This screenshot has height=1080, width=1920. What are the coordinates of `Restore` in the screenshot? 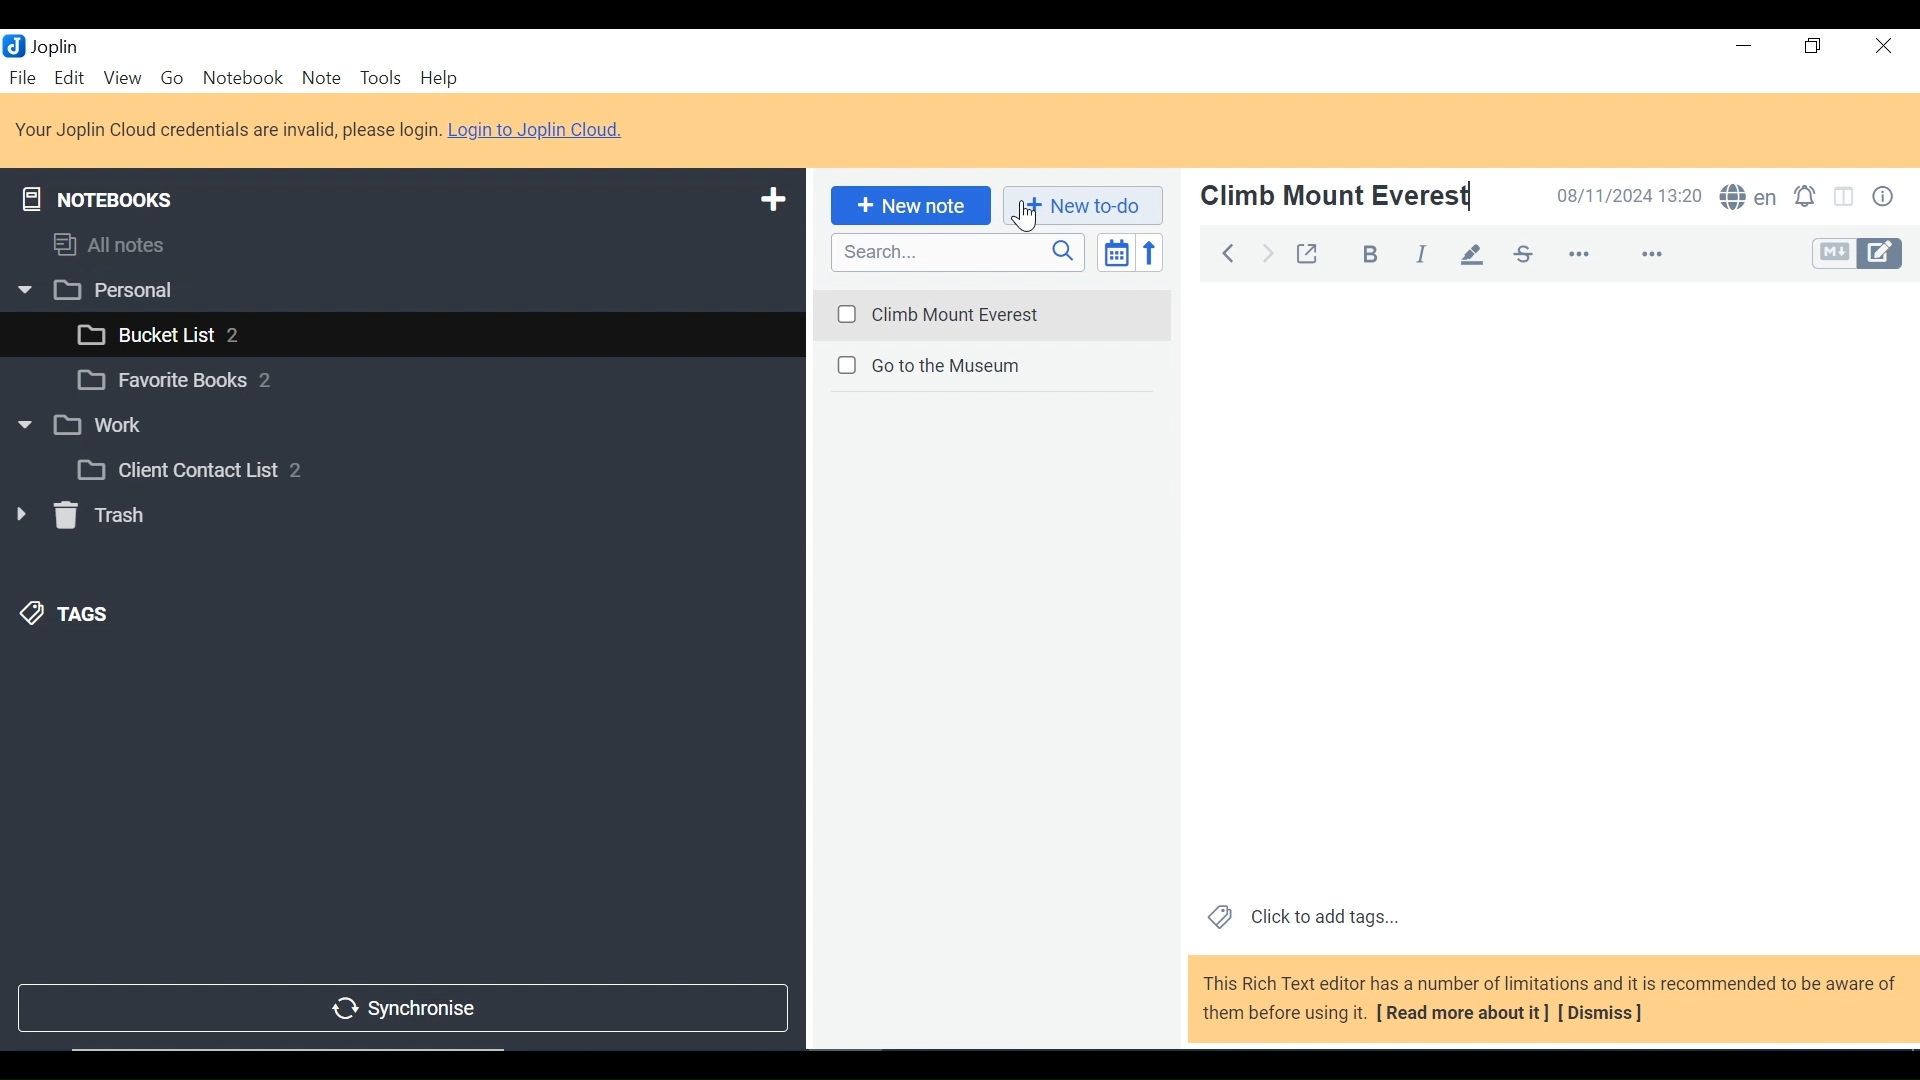 It's located at (1813, 49).